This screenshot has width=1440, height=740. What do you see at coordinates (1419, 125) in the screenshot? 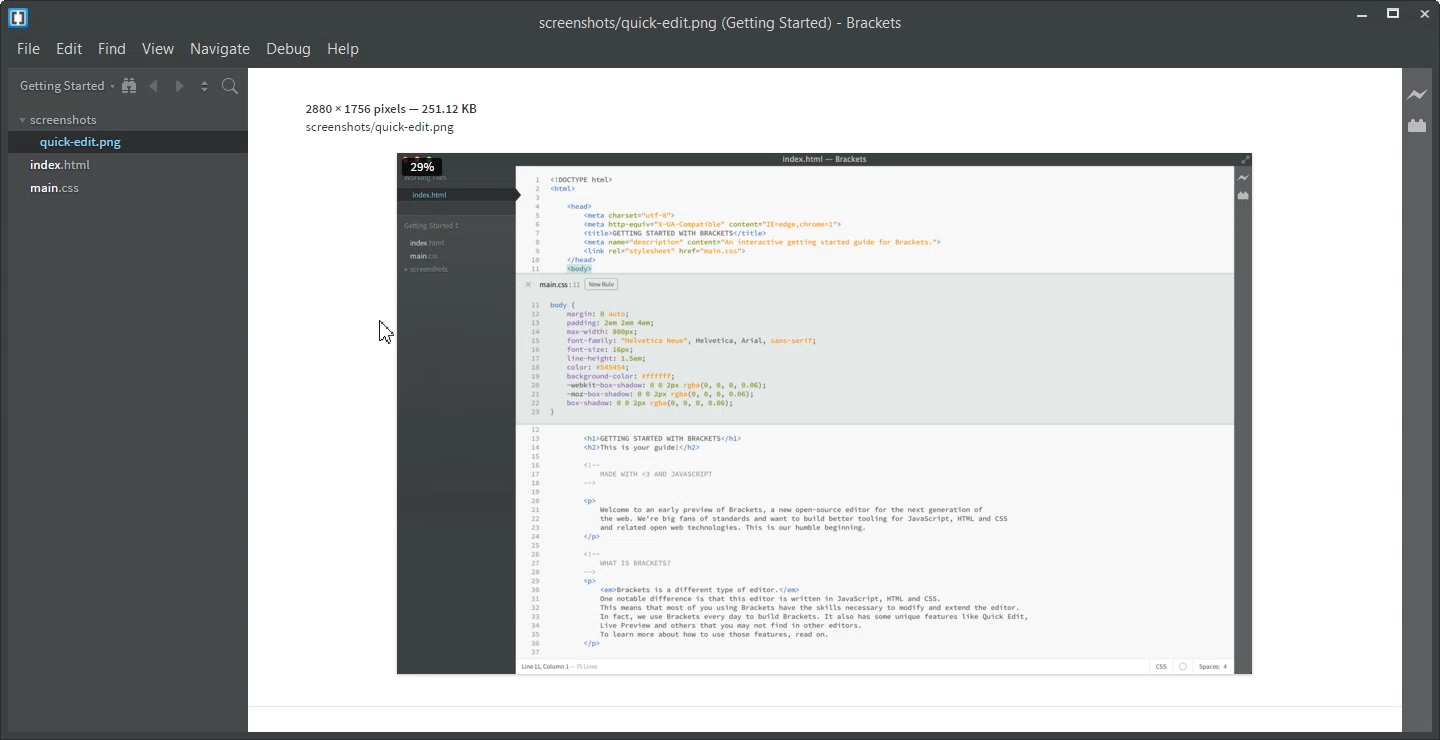
I see `Extension Manager` at bounding box center [1419, 125].